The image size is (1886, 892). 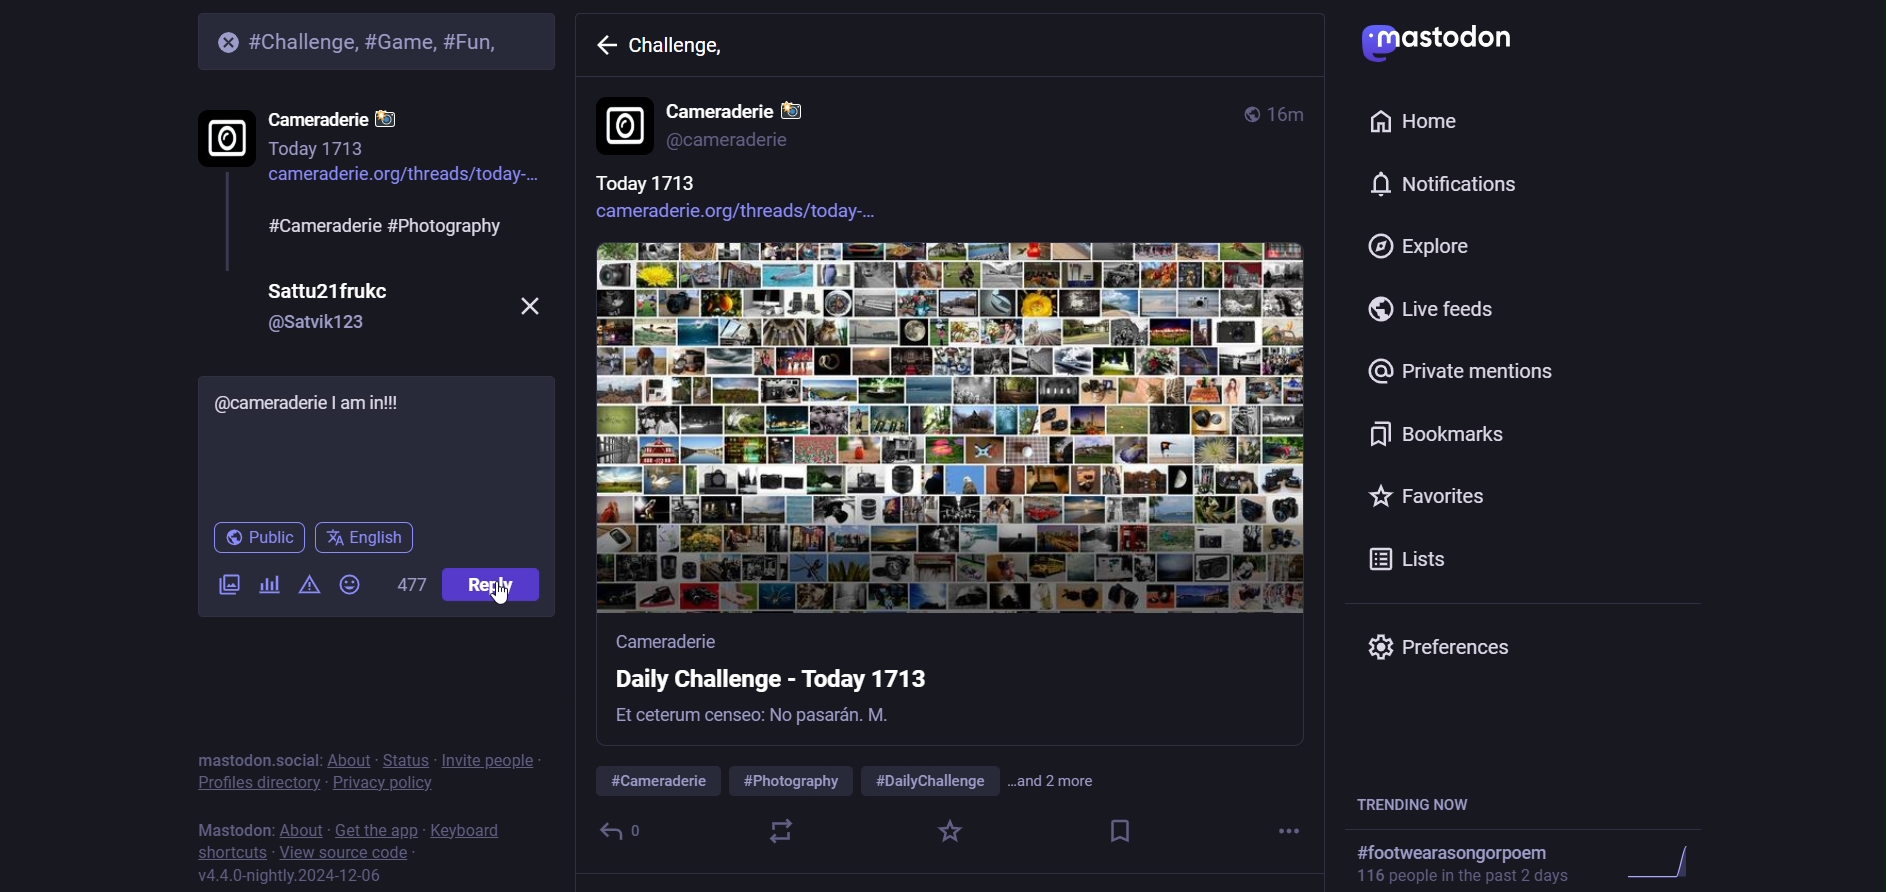 What do you see at coordinates (1446, 38) in the screenshot?
I see `mastodon` at bounding box center [1446, 38].